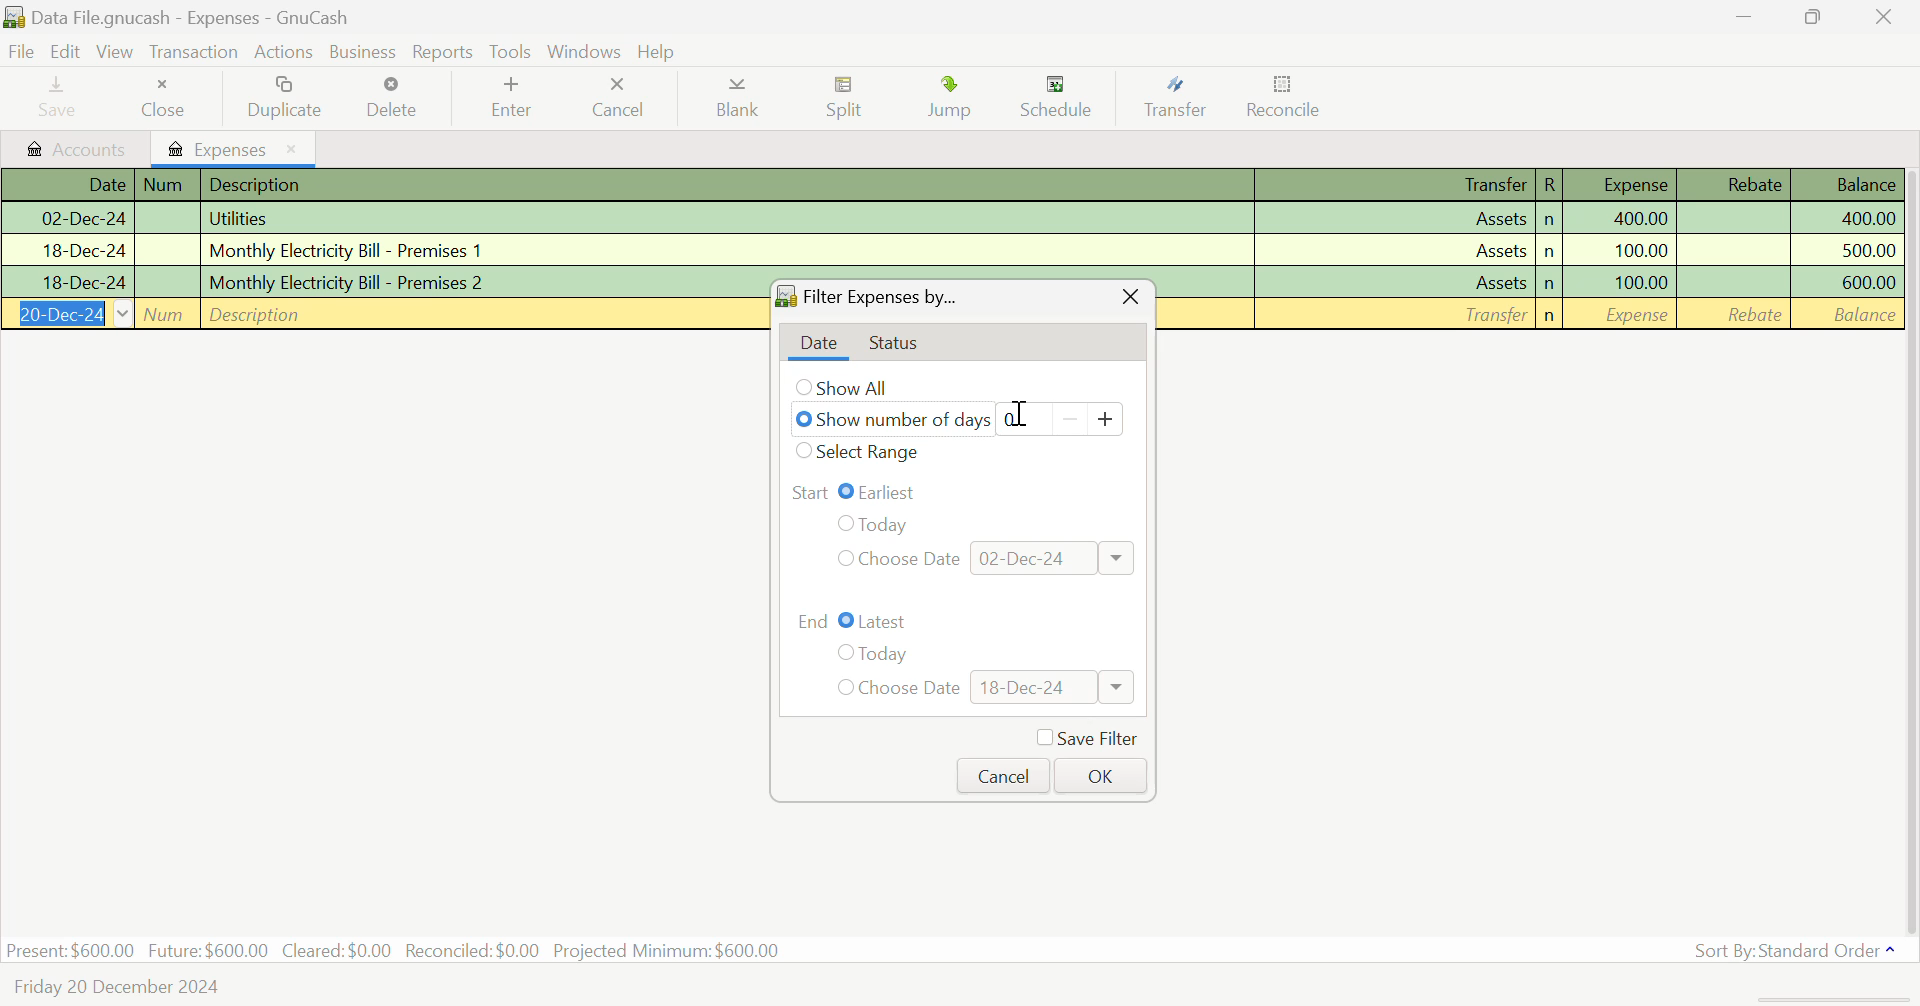  I want to click on Choose Date: 02-Dec-24, so click(982, 559).